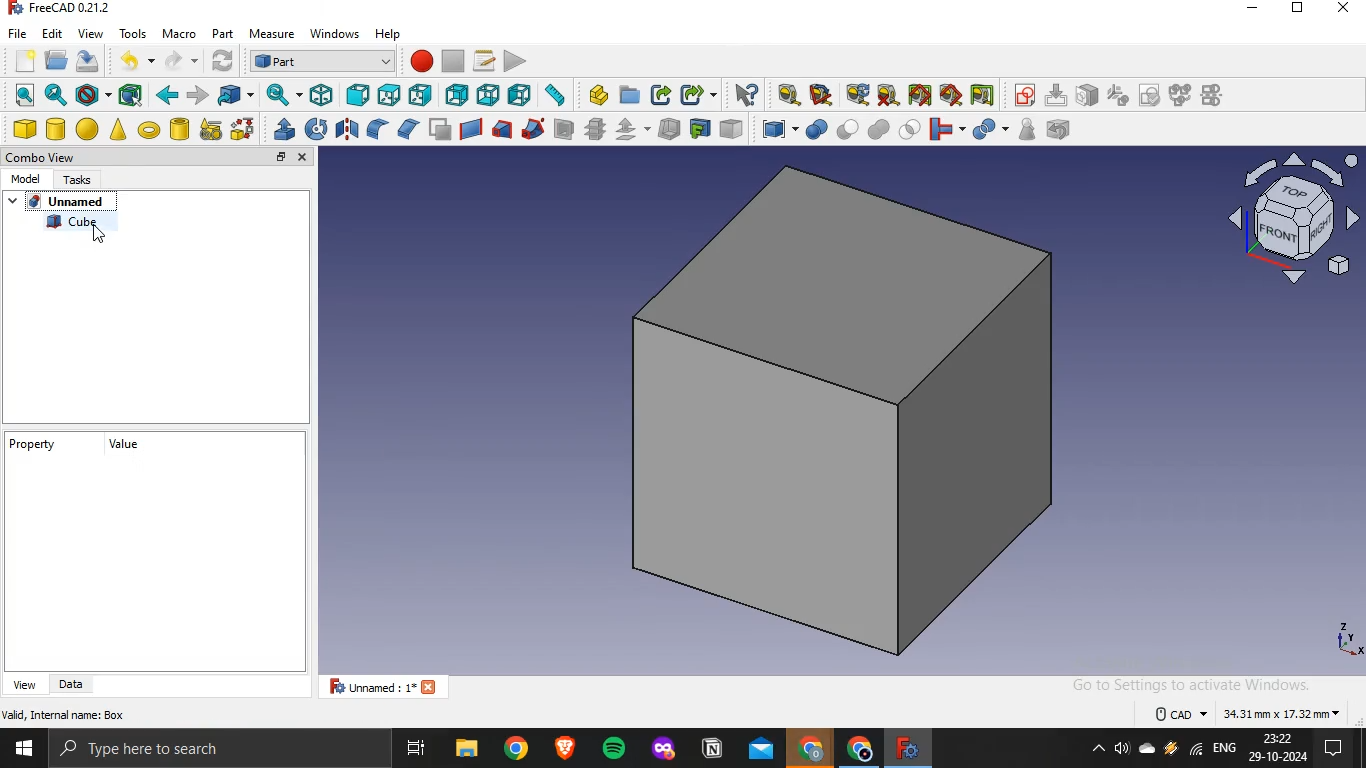 This screenshot has height=768, width=1366. What do you see at coordinates (520, 94) in the screenshot?
I see `left` at bounding box center [520, 94].